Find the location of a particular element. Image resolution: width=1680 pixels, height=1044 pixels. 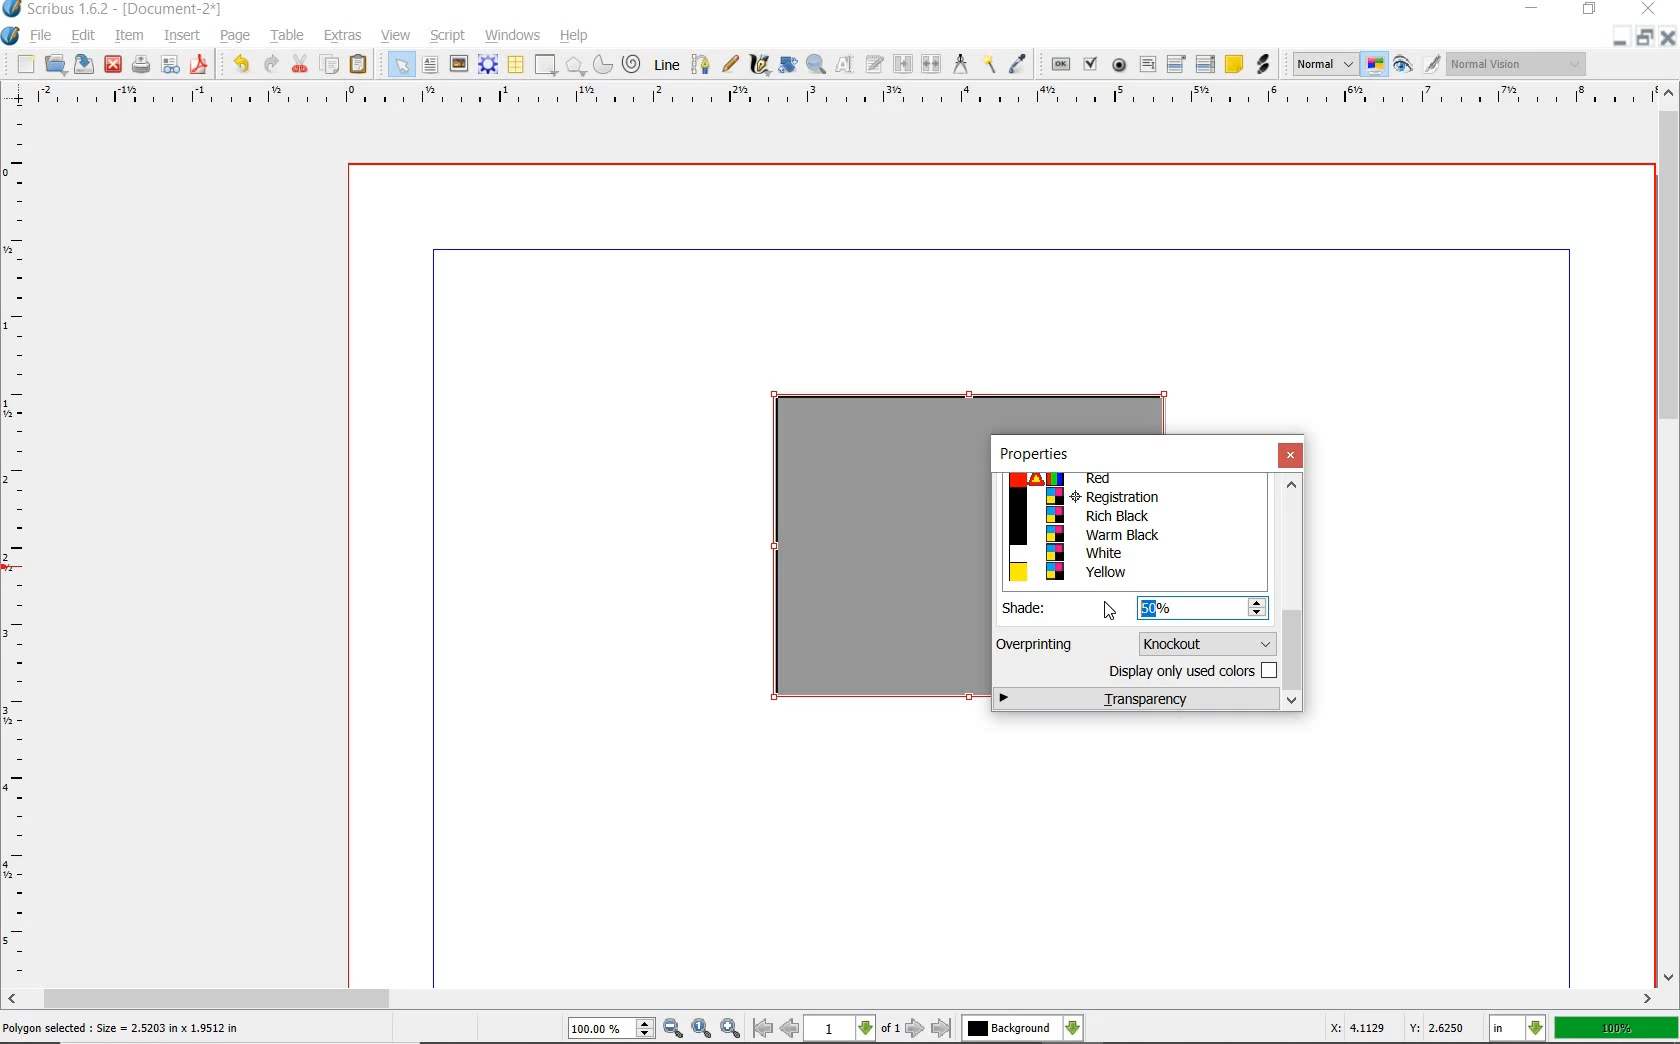

measurement is located at coordinates (963, 66).